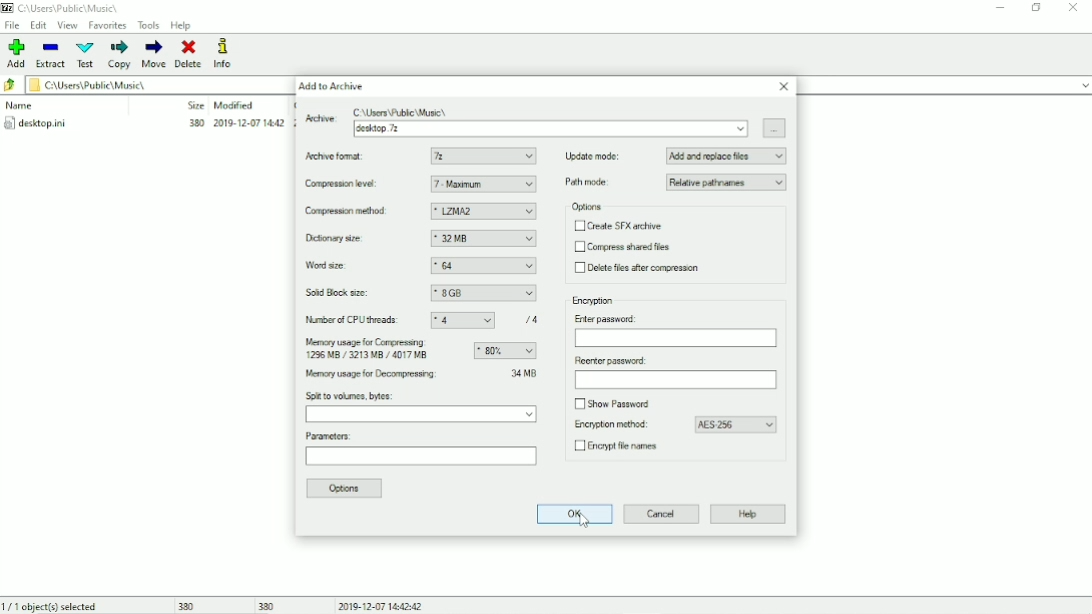 This screenshot has width=1092, height=614. What do you see at coordinates (143, 84) in the screenshot?
I see `File location` at bounding box center [143, 84].